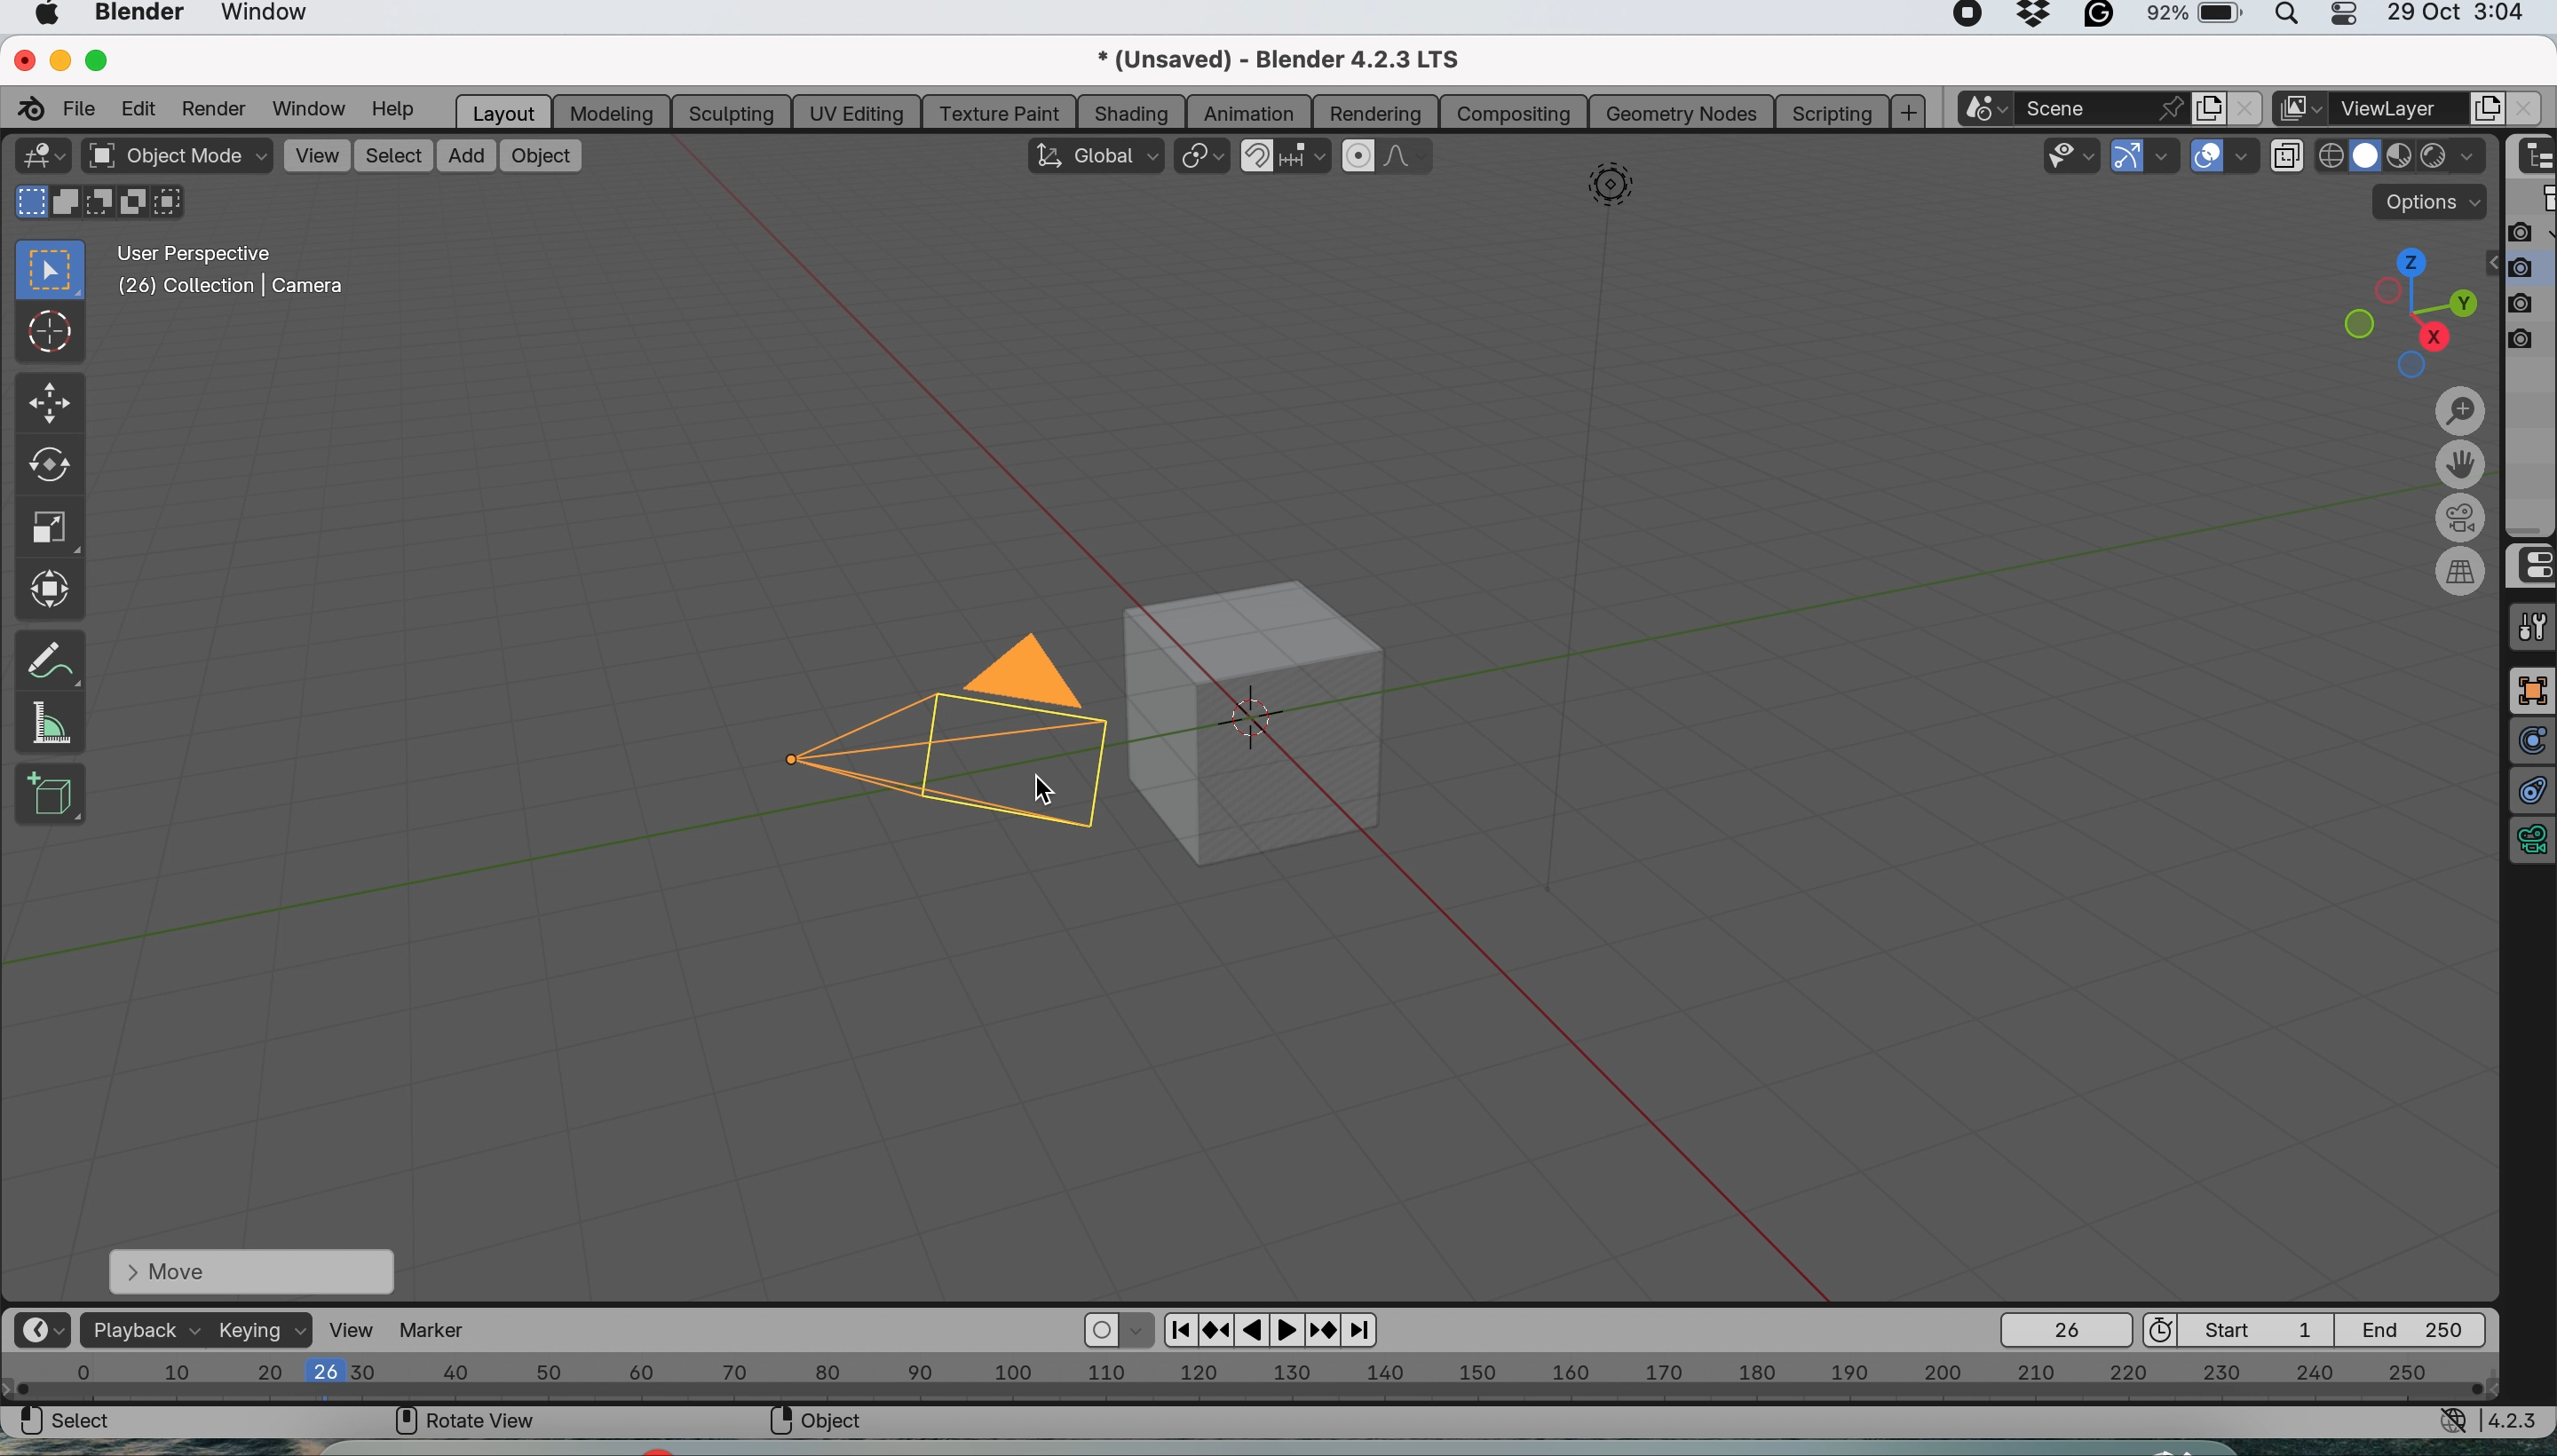 This screenshot has width=2557, height=1456. What do you see at coordinates (2074, 155) in the screenshot?
I see `scalability and fallout` at bounding box center [2074, 155].